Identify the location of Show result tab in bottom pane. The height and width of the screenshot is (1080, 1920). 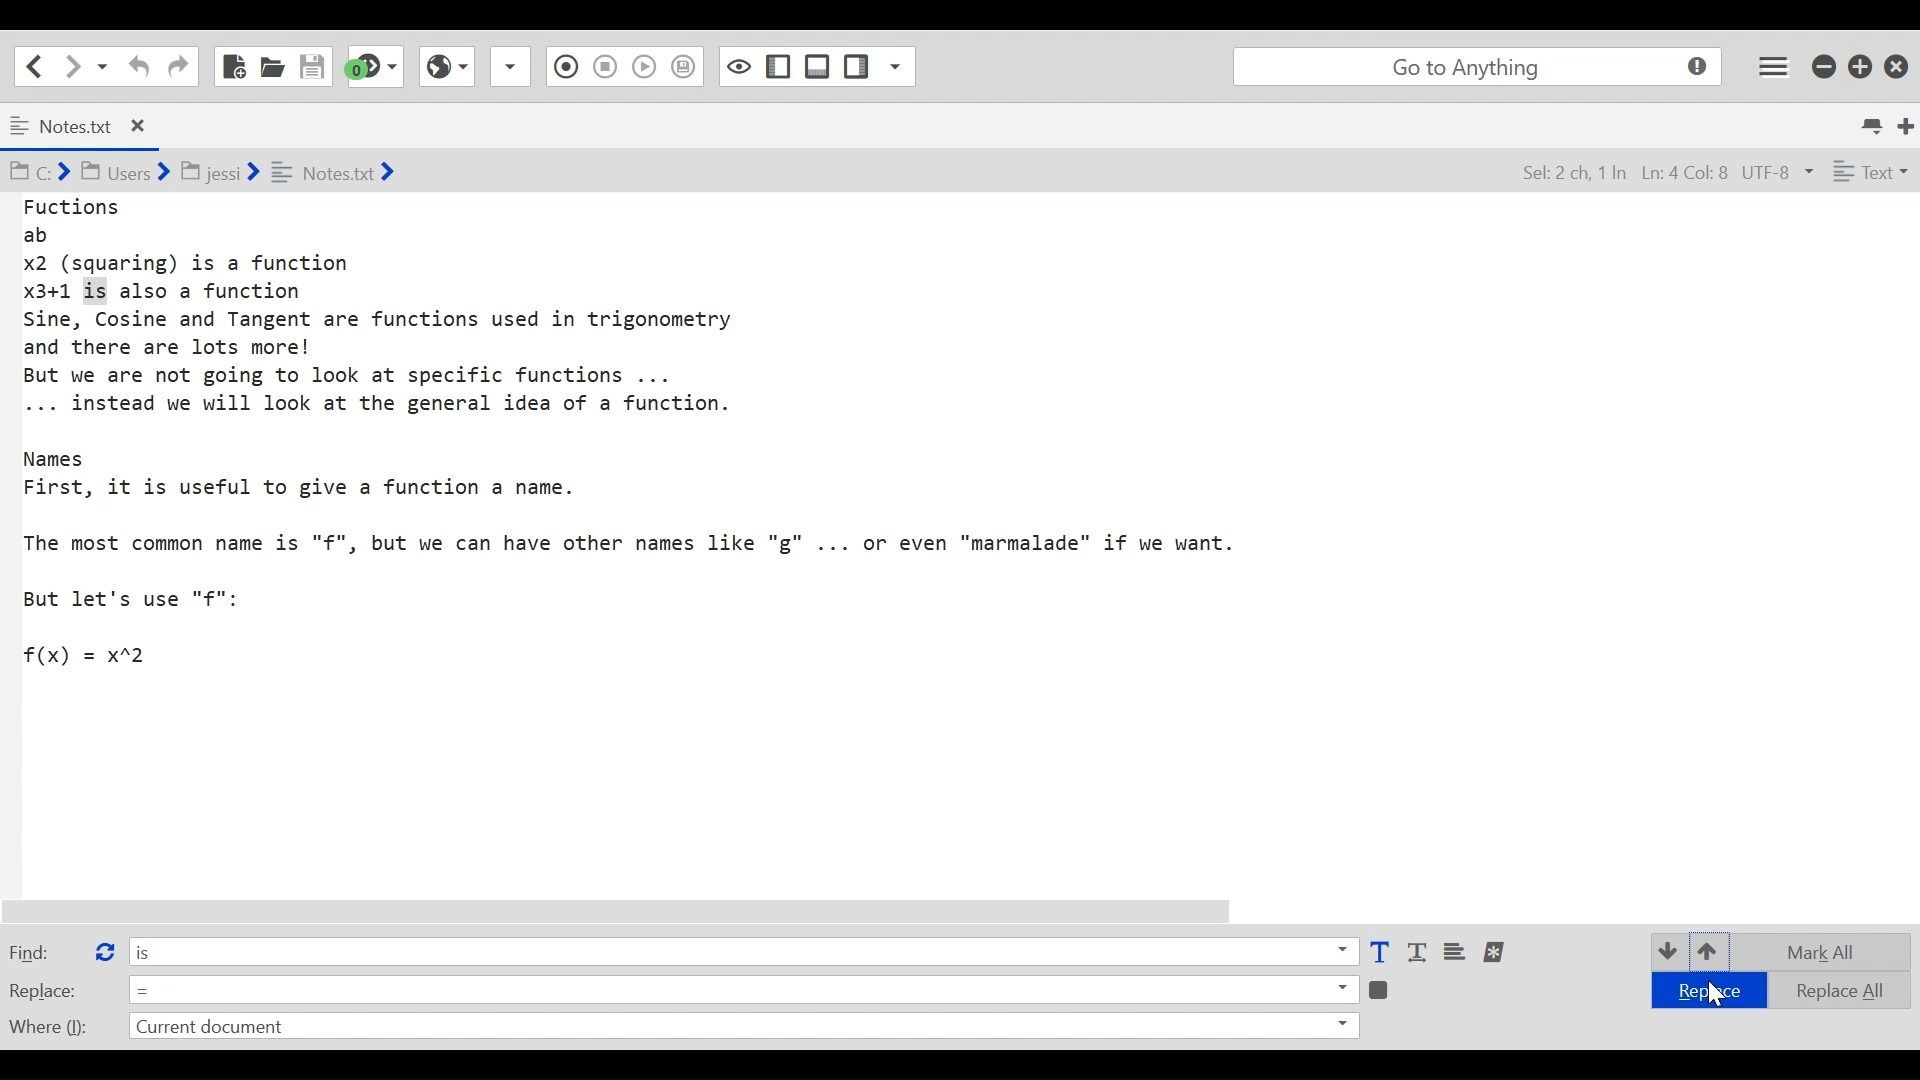
(1382, 988).